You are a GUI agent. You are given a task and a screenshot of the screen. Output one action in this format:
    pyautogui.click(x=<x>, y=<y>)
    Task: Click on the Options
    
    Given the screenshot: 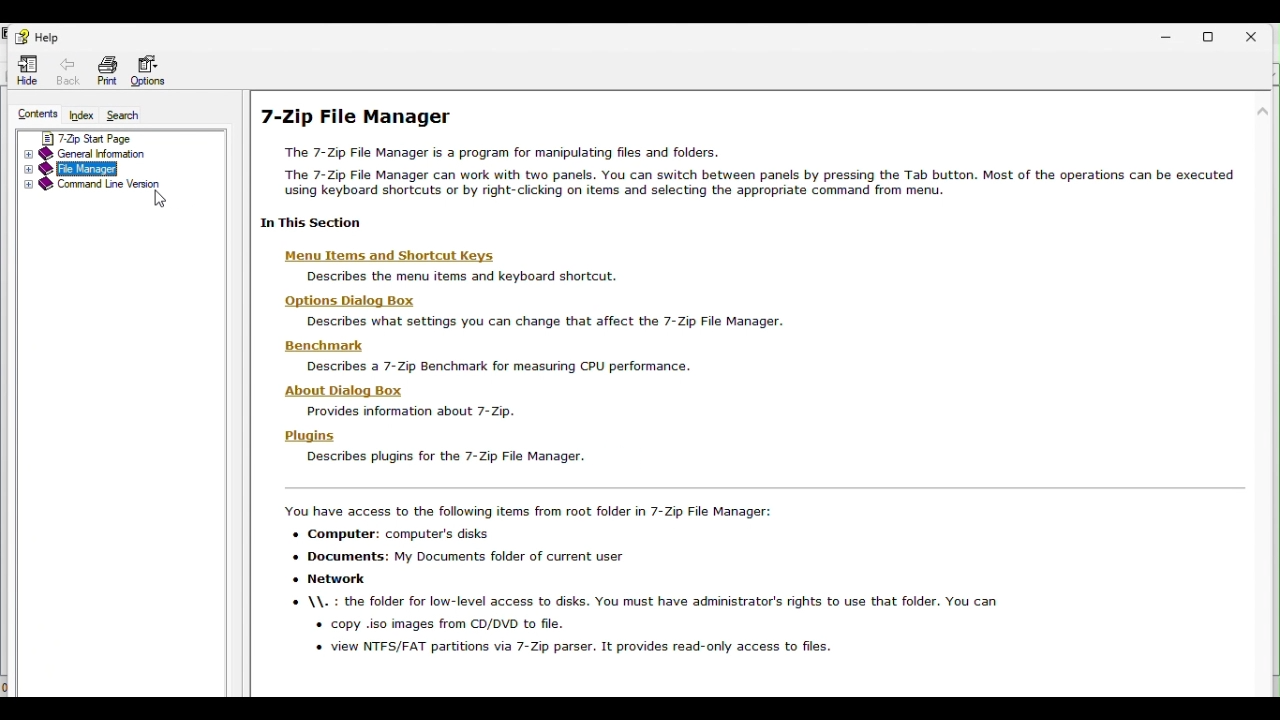 What is the action you would take?
    pyautogui.click(x=155, y=71)
    